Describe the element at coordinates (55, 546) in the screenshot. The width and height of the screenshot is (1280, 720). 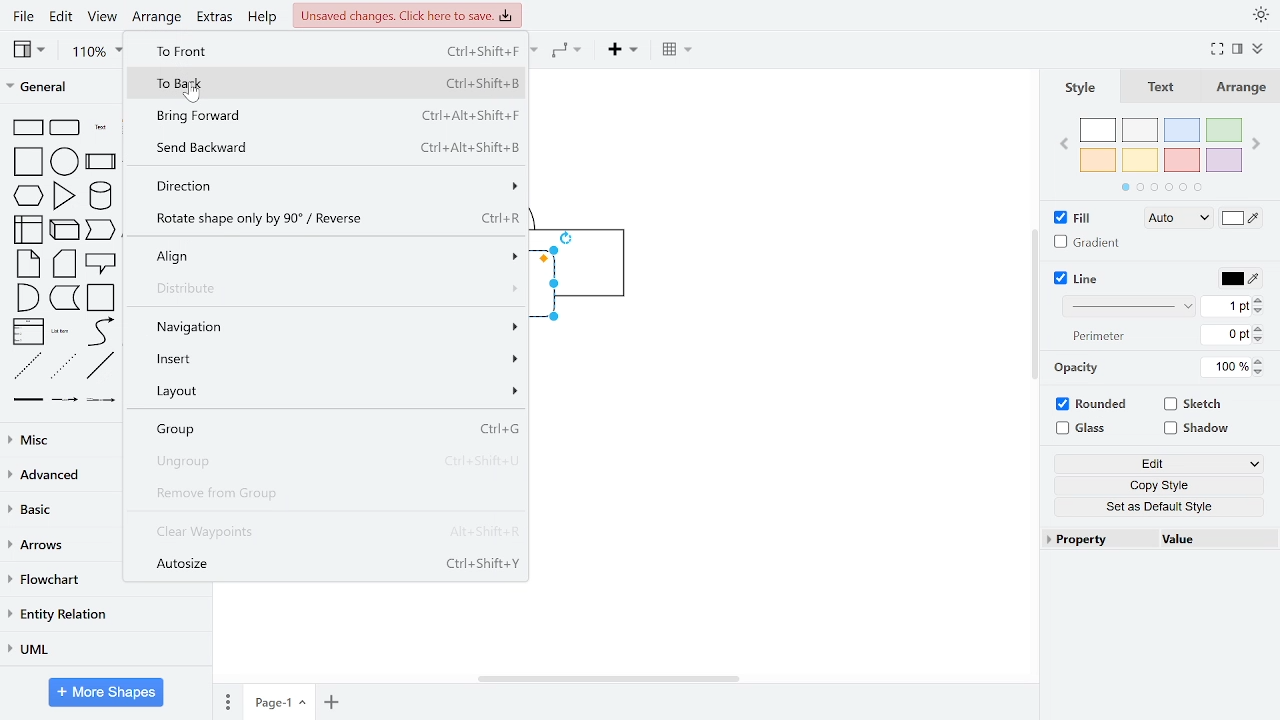
I see `arrows` at that location.